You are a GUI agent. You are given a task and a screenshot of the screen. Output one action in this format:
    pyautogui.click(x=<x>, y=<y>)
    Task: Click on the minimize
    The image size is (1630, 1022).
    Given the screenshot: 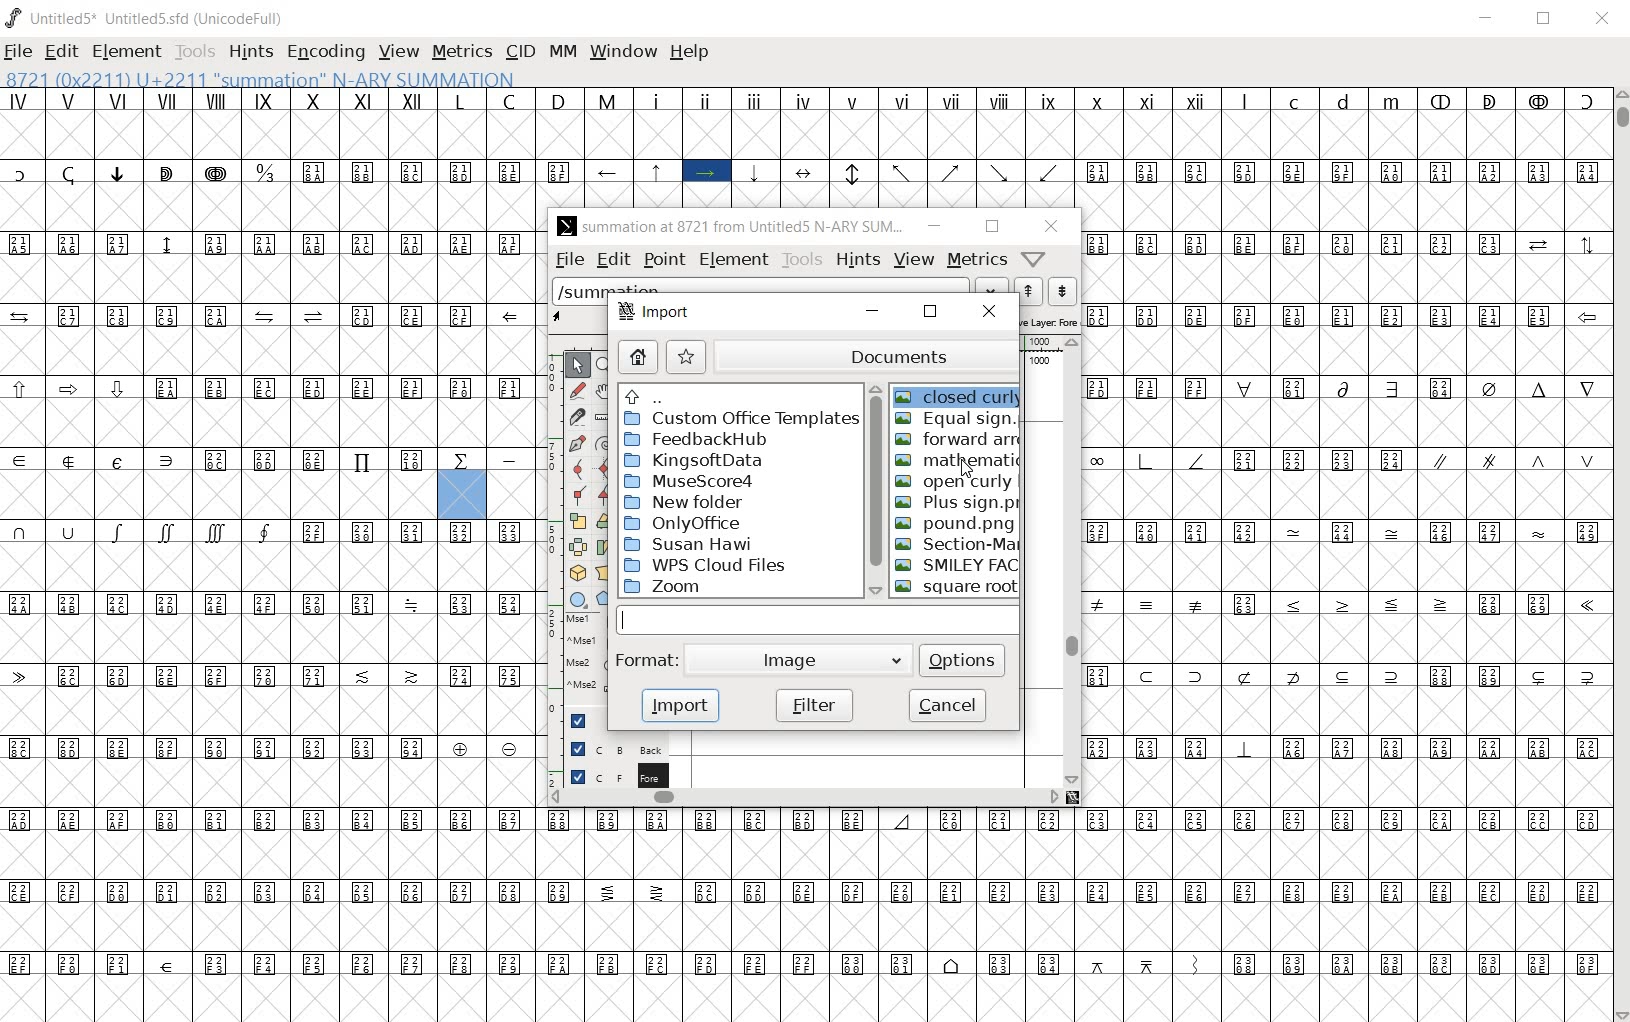 What is the action you would take?
    pyautogui.click(x=935, y=227)
    